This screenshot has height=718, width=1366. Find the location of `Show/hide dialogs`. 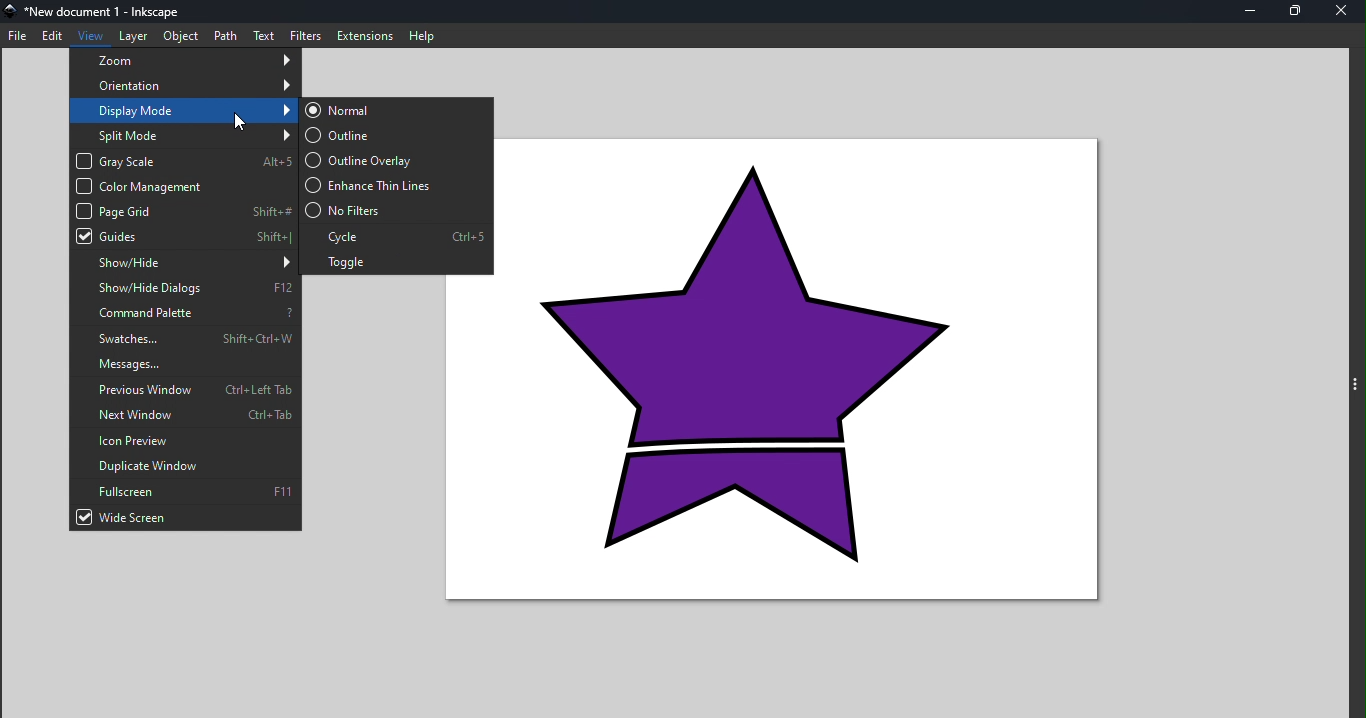

Show/hide dialogs is located at coordinates (186, 289).